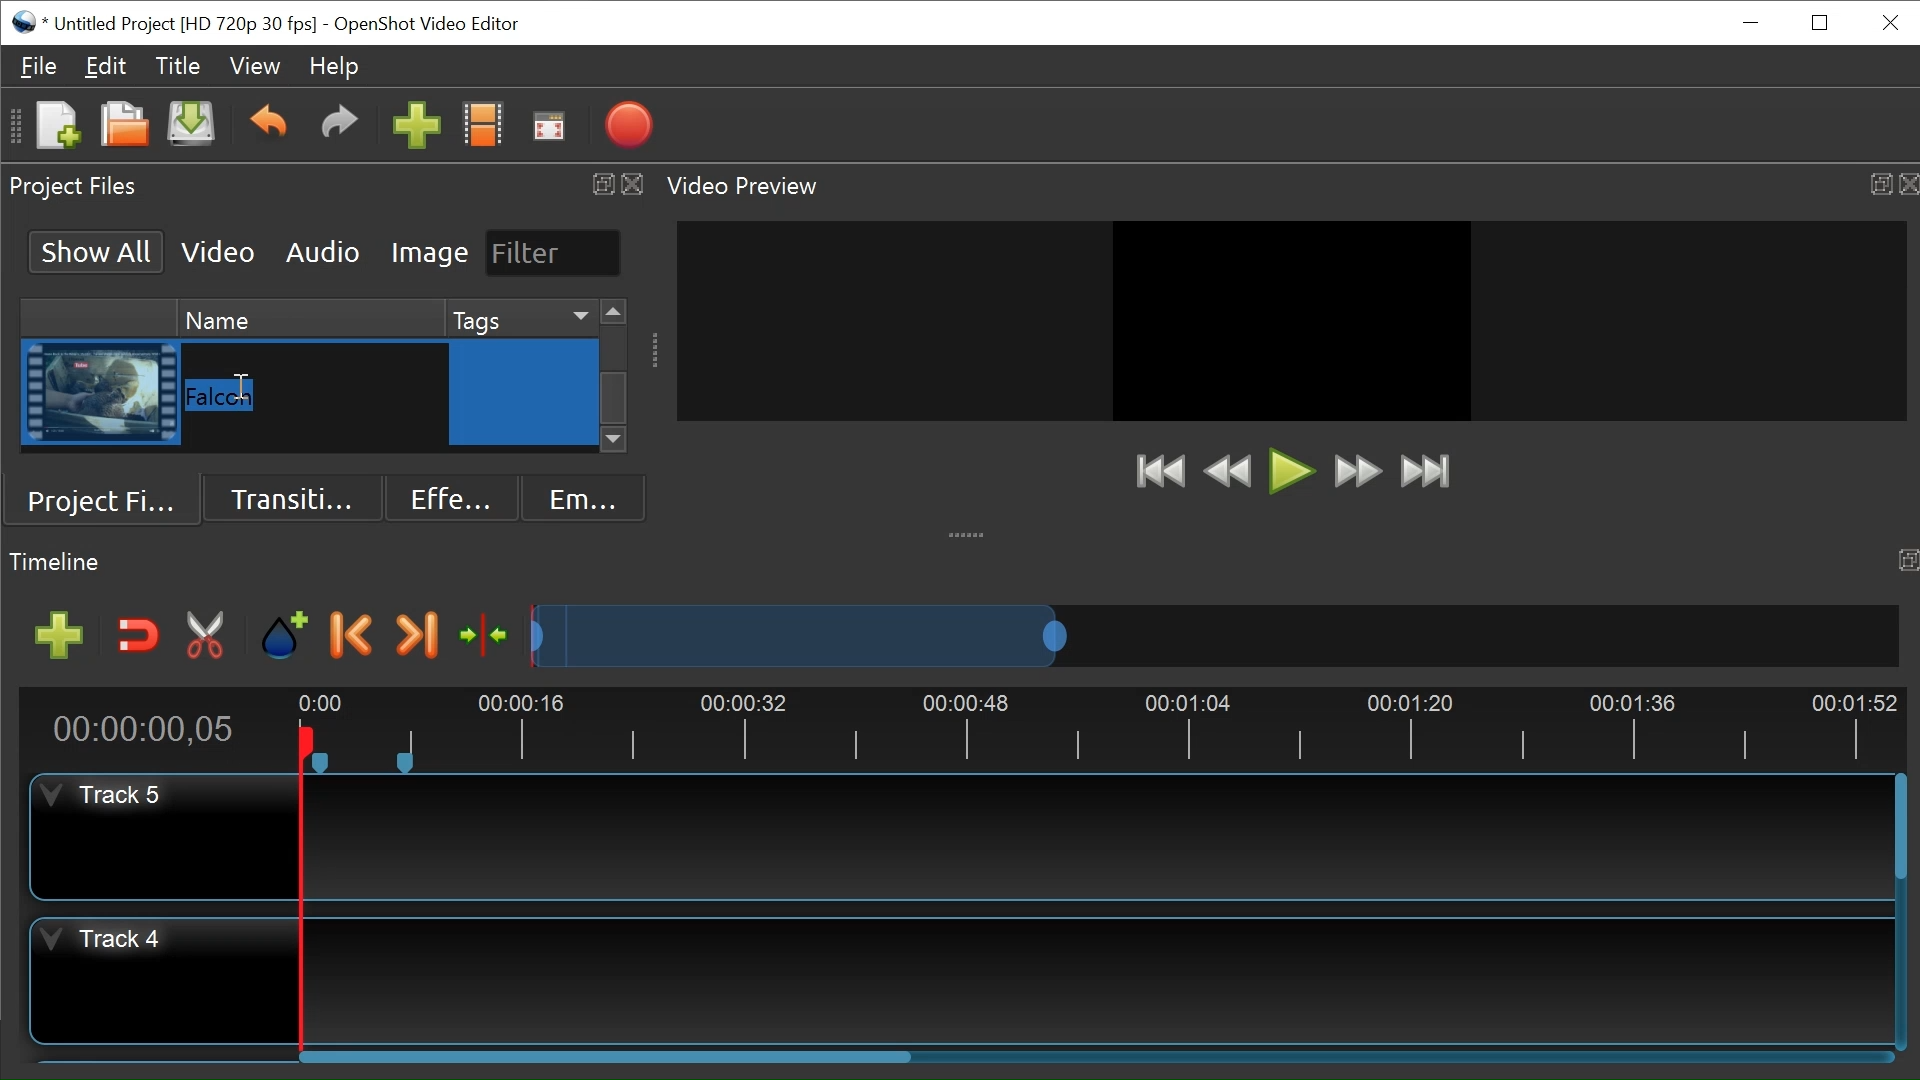  What do you see at coordinates (219, 251) in the screenshot?
I see `Video` at bounding box center [219, 251].